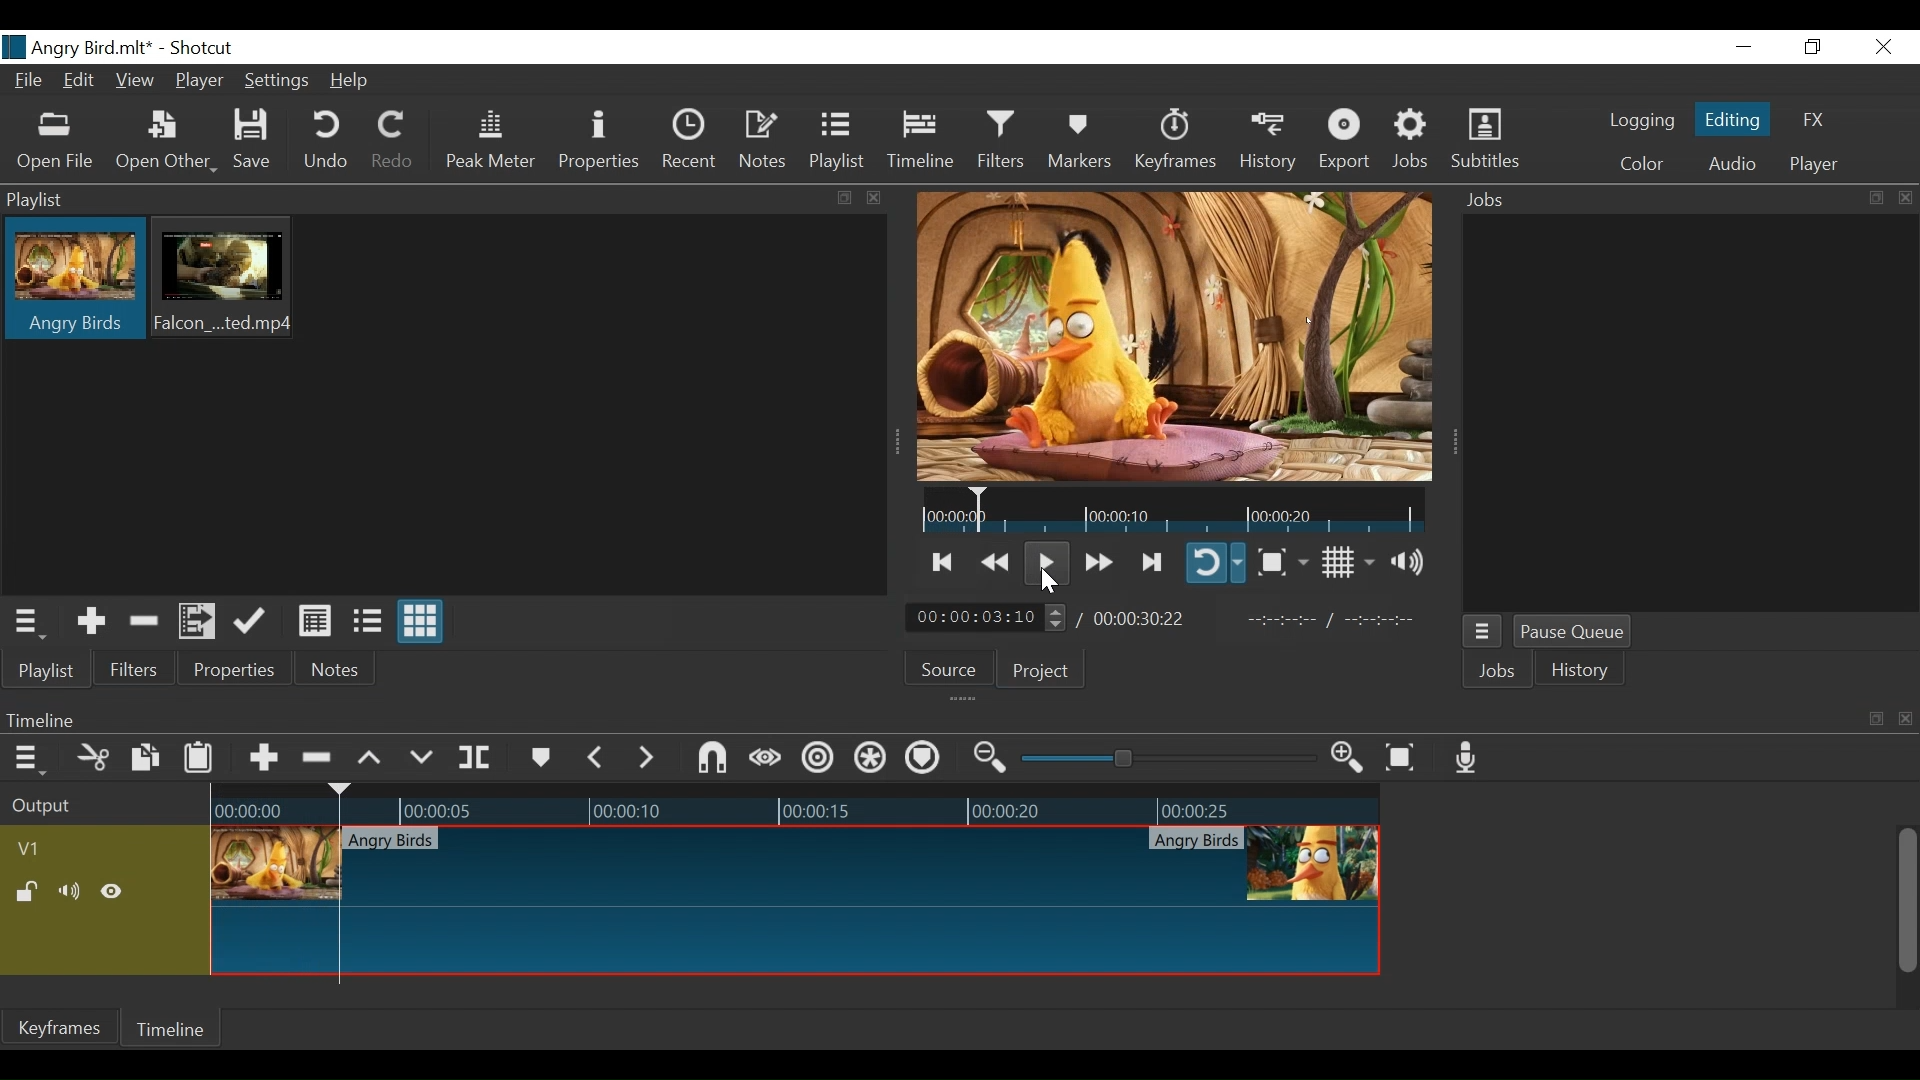  I want to click on Zoom timeline out, so click(986, 760).